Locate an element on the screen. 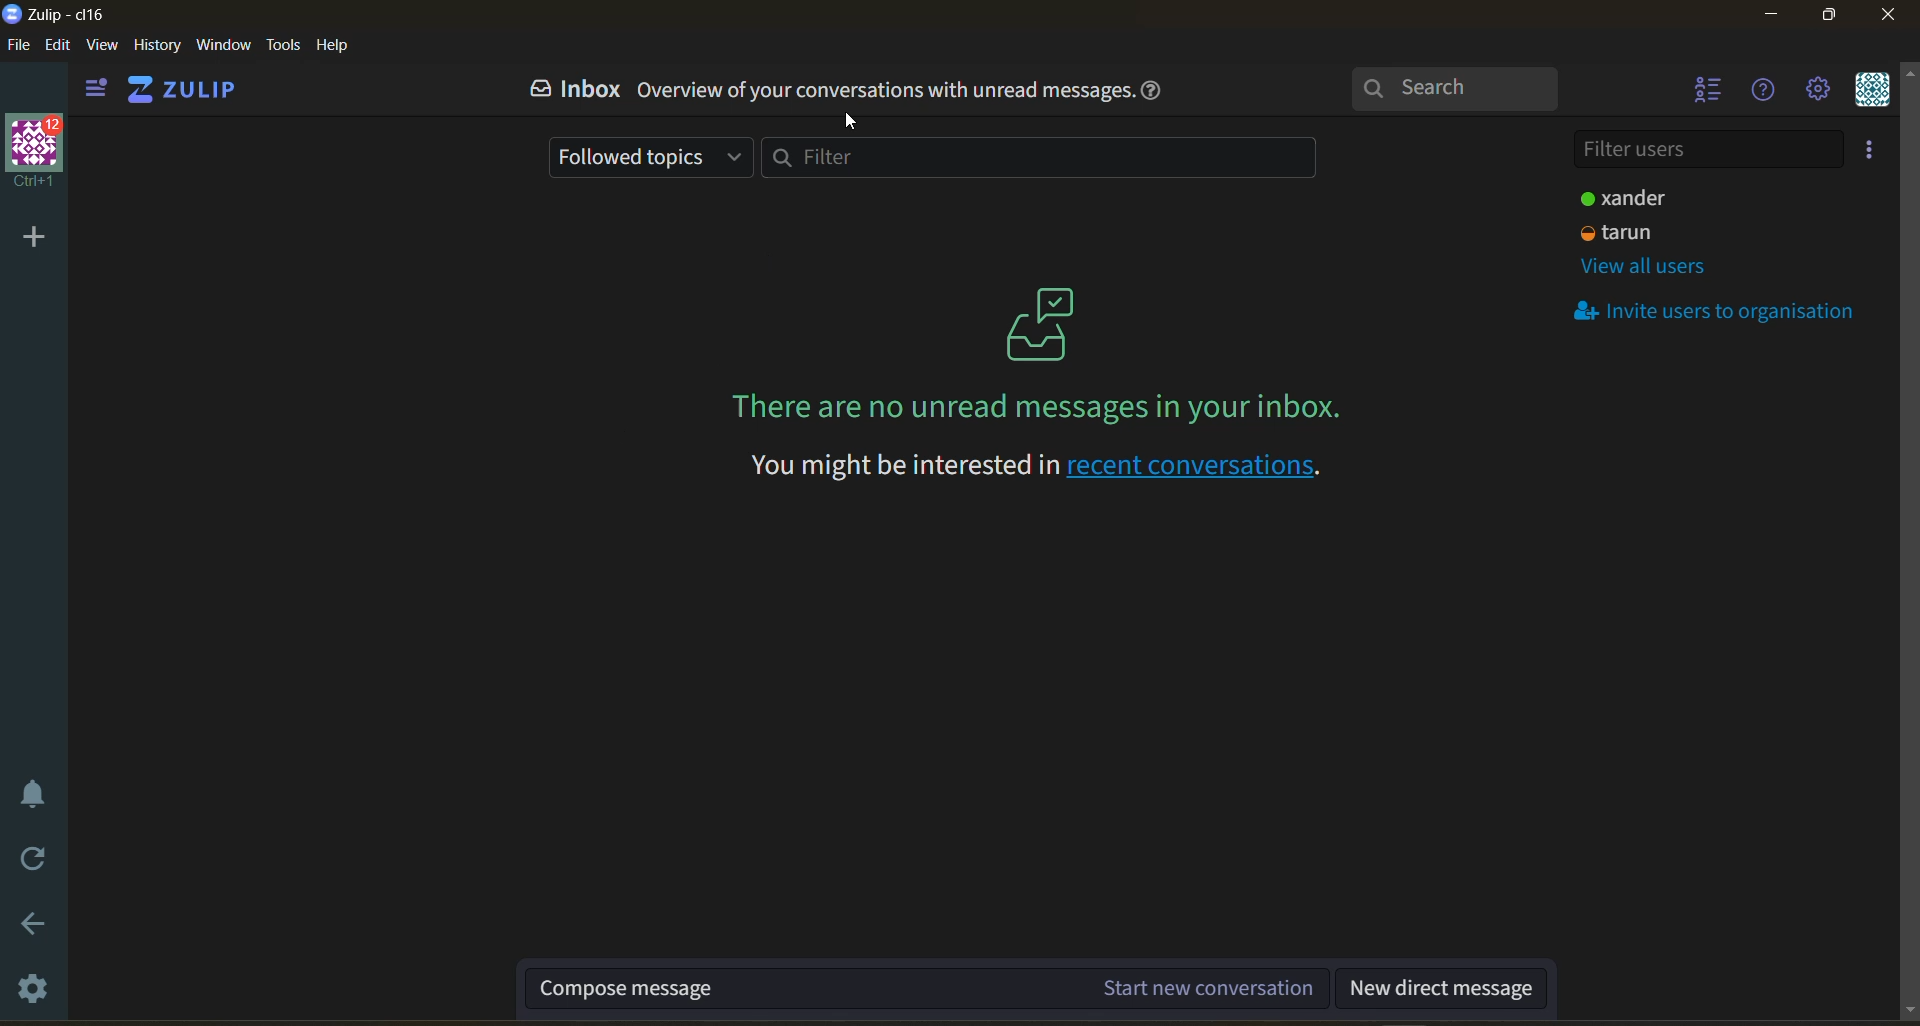 The width and height of the screenshot is (1920, 1026). invite users to organisation is located at coordinates (1713, 309).